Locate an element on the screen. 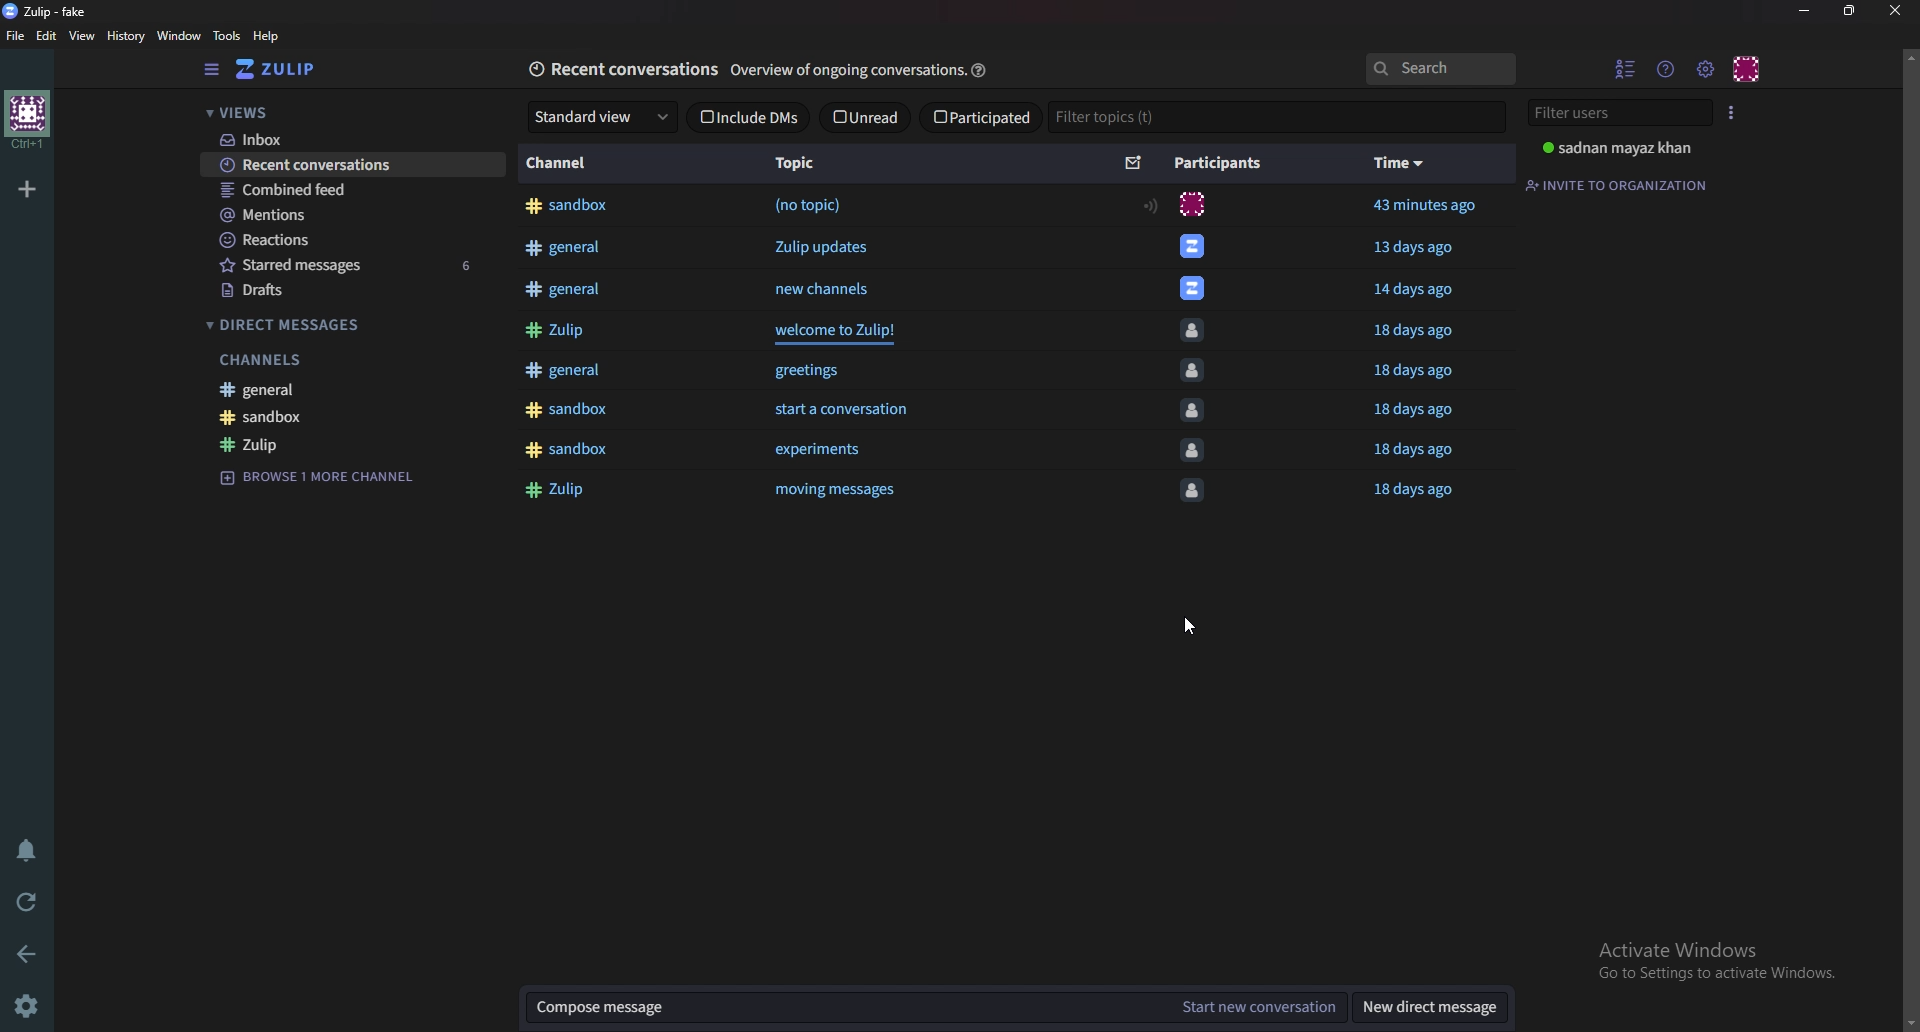 This screenshot has height=1032, width=1920. Edit is located at coordinates (47, 35).